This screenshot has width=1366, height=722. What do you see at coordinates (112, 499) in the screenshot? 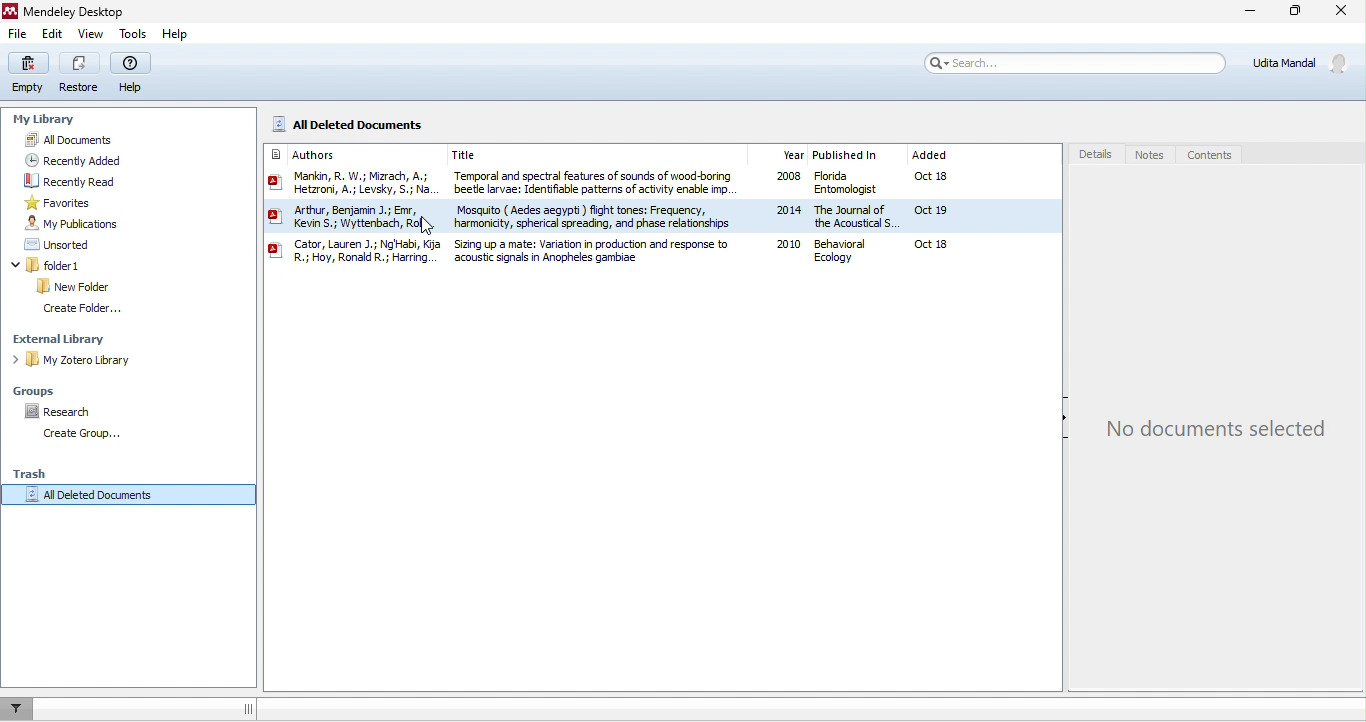
I see `all deleted documents` at bounding box center [112, 499].